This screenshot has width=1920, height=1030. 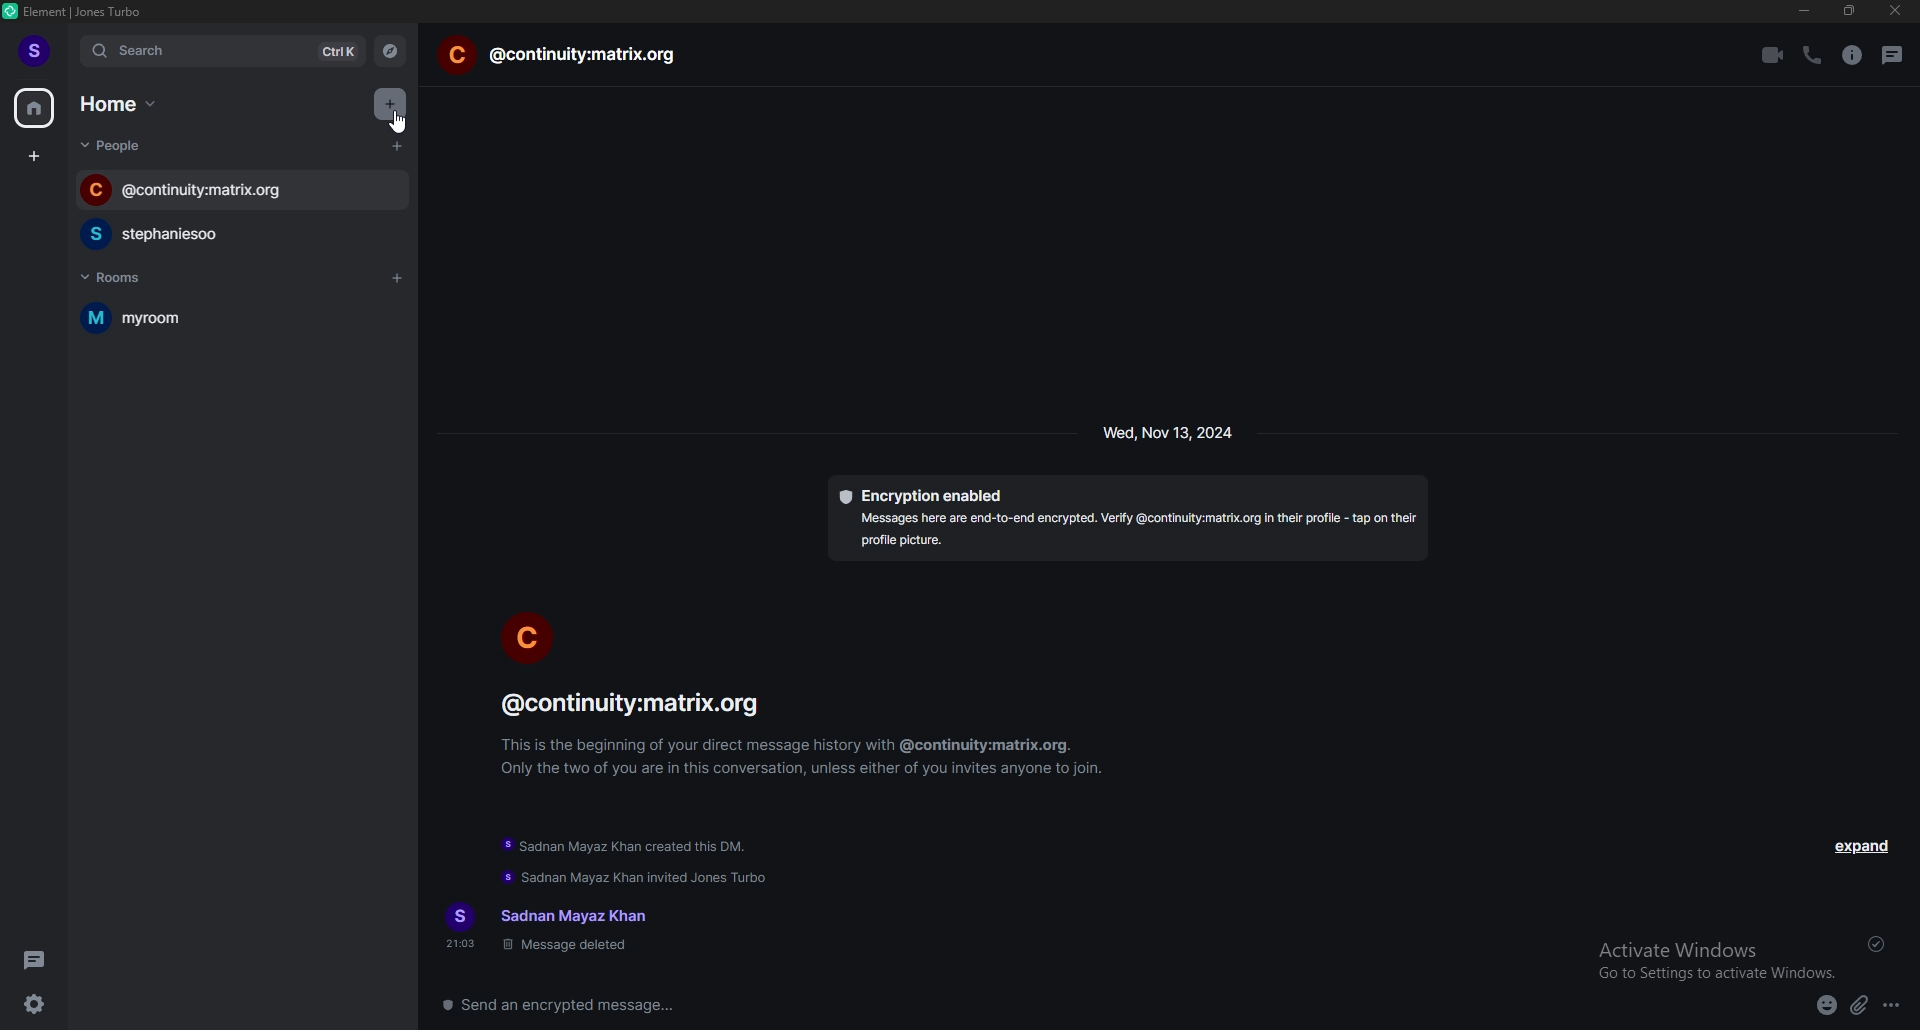 What do you see at coordinates (1893, 55) in the screenshot?
I see `threads` at bounding box center [1893, 55].